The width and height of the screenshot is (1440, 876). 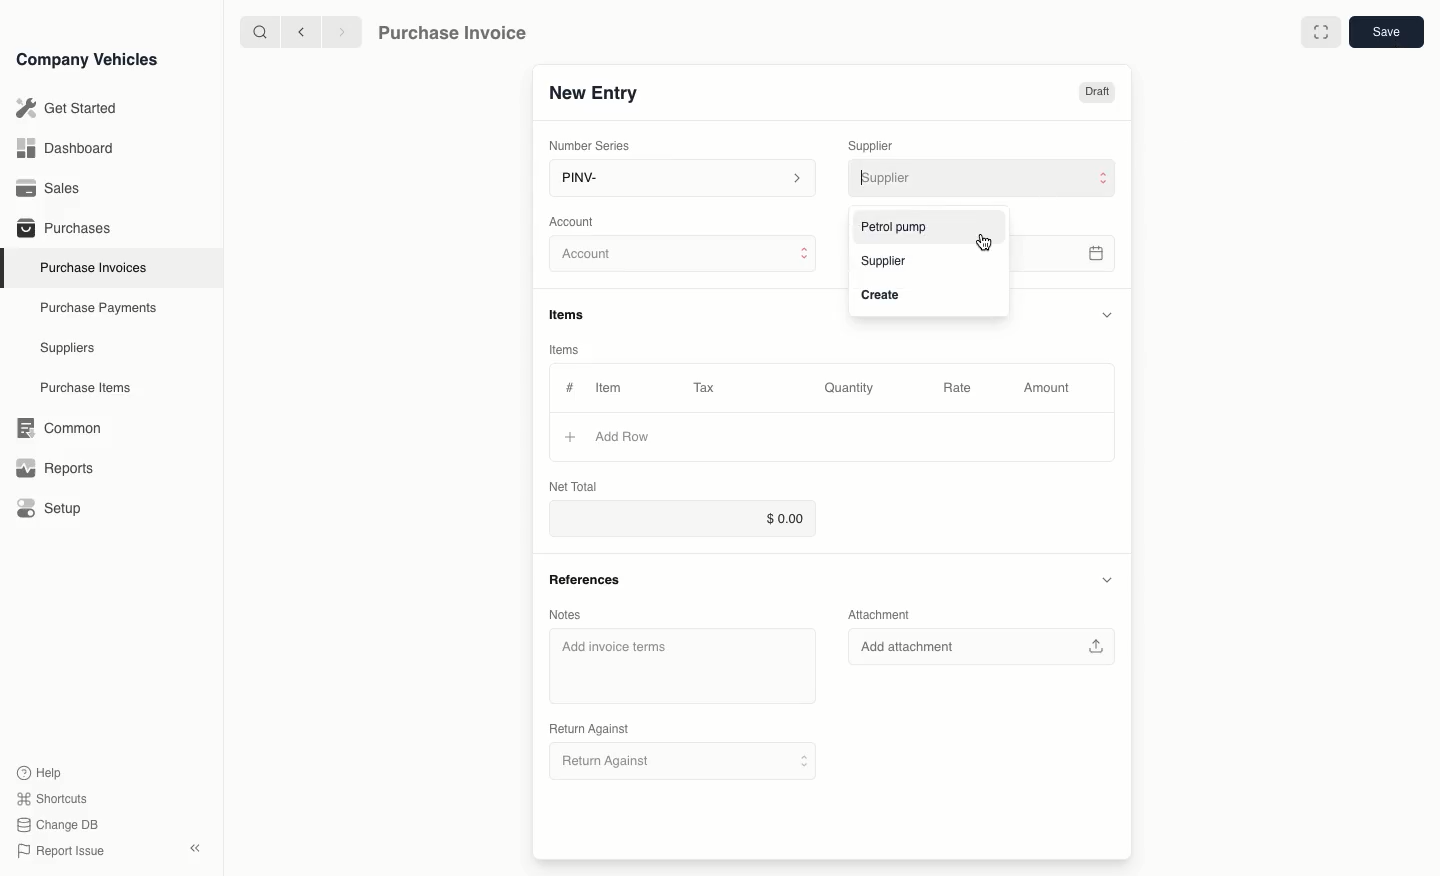 I want to click on Net Total, so click(x=573, y=488).